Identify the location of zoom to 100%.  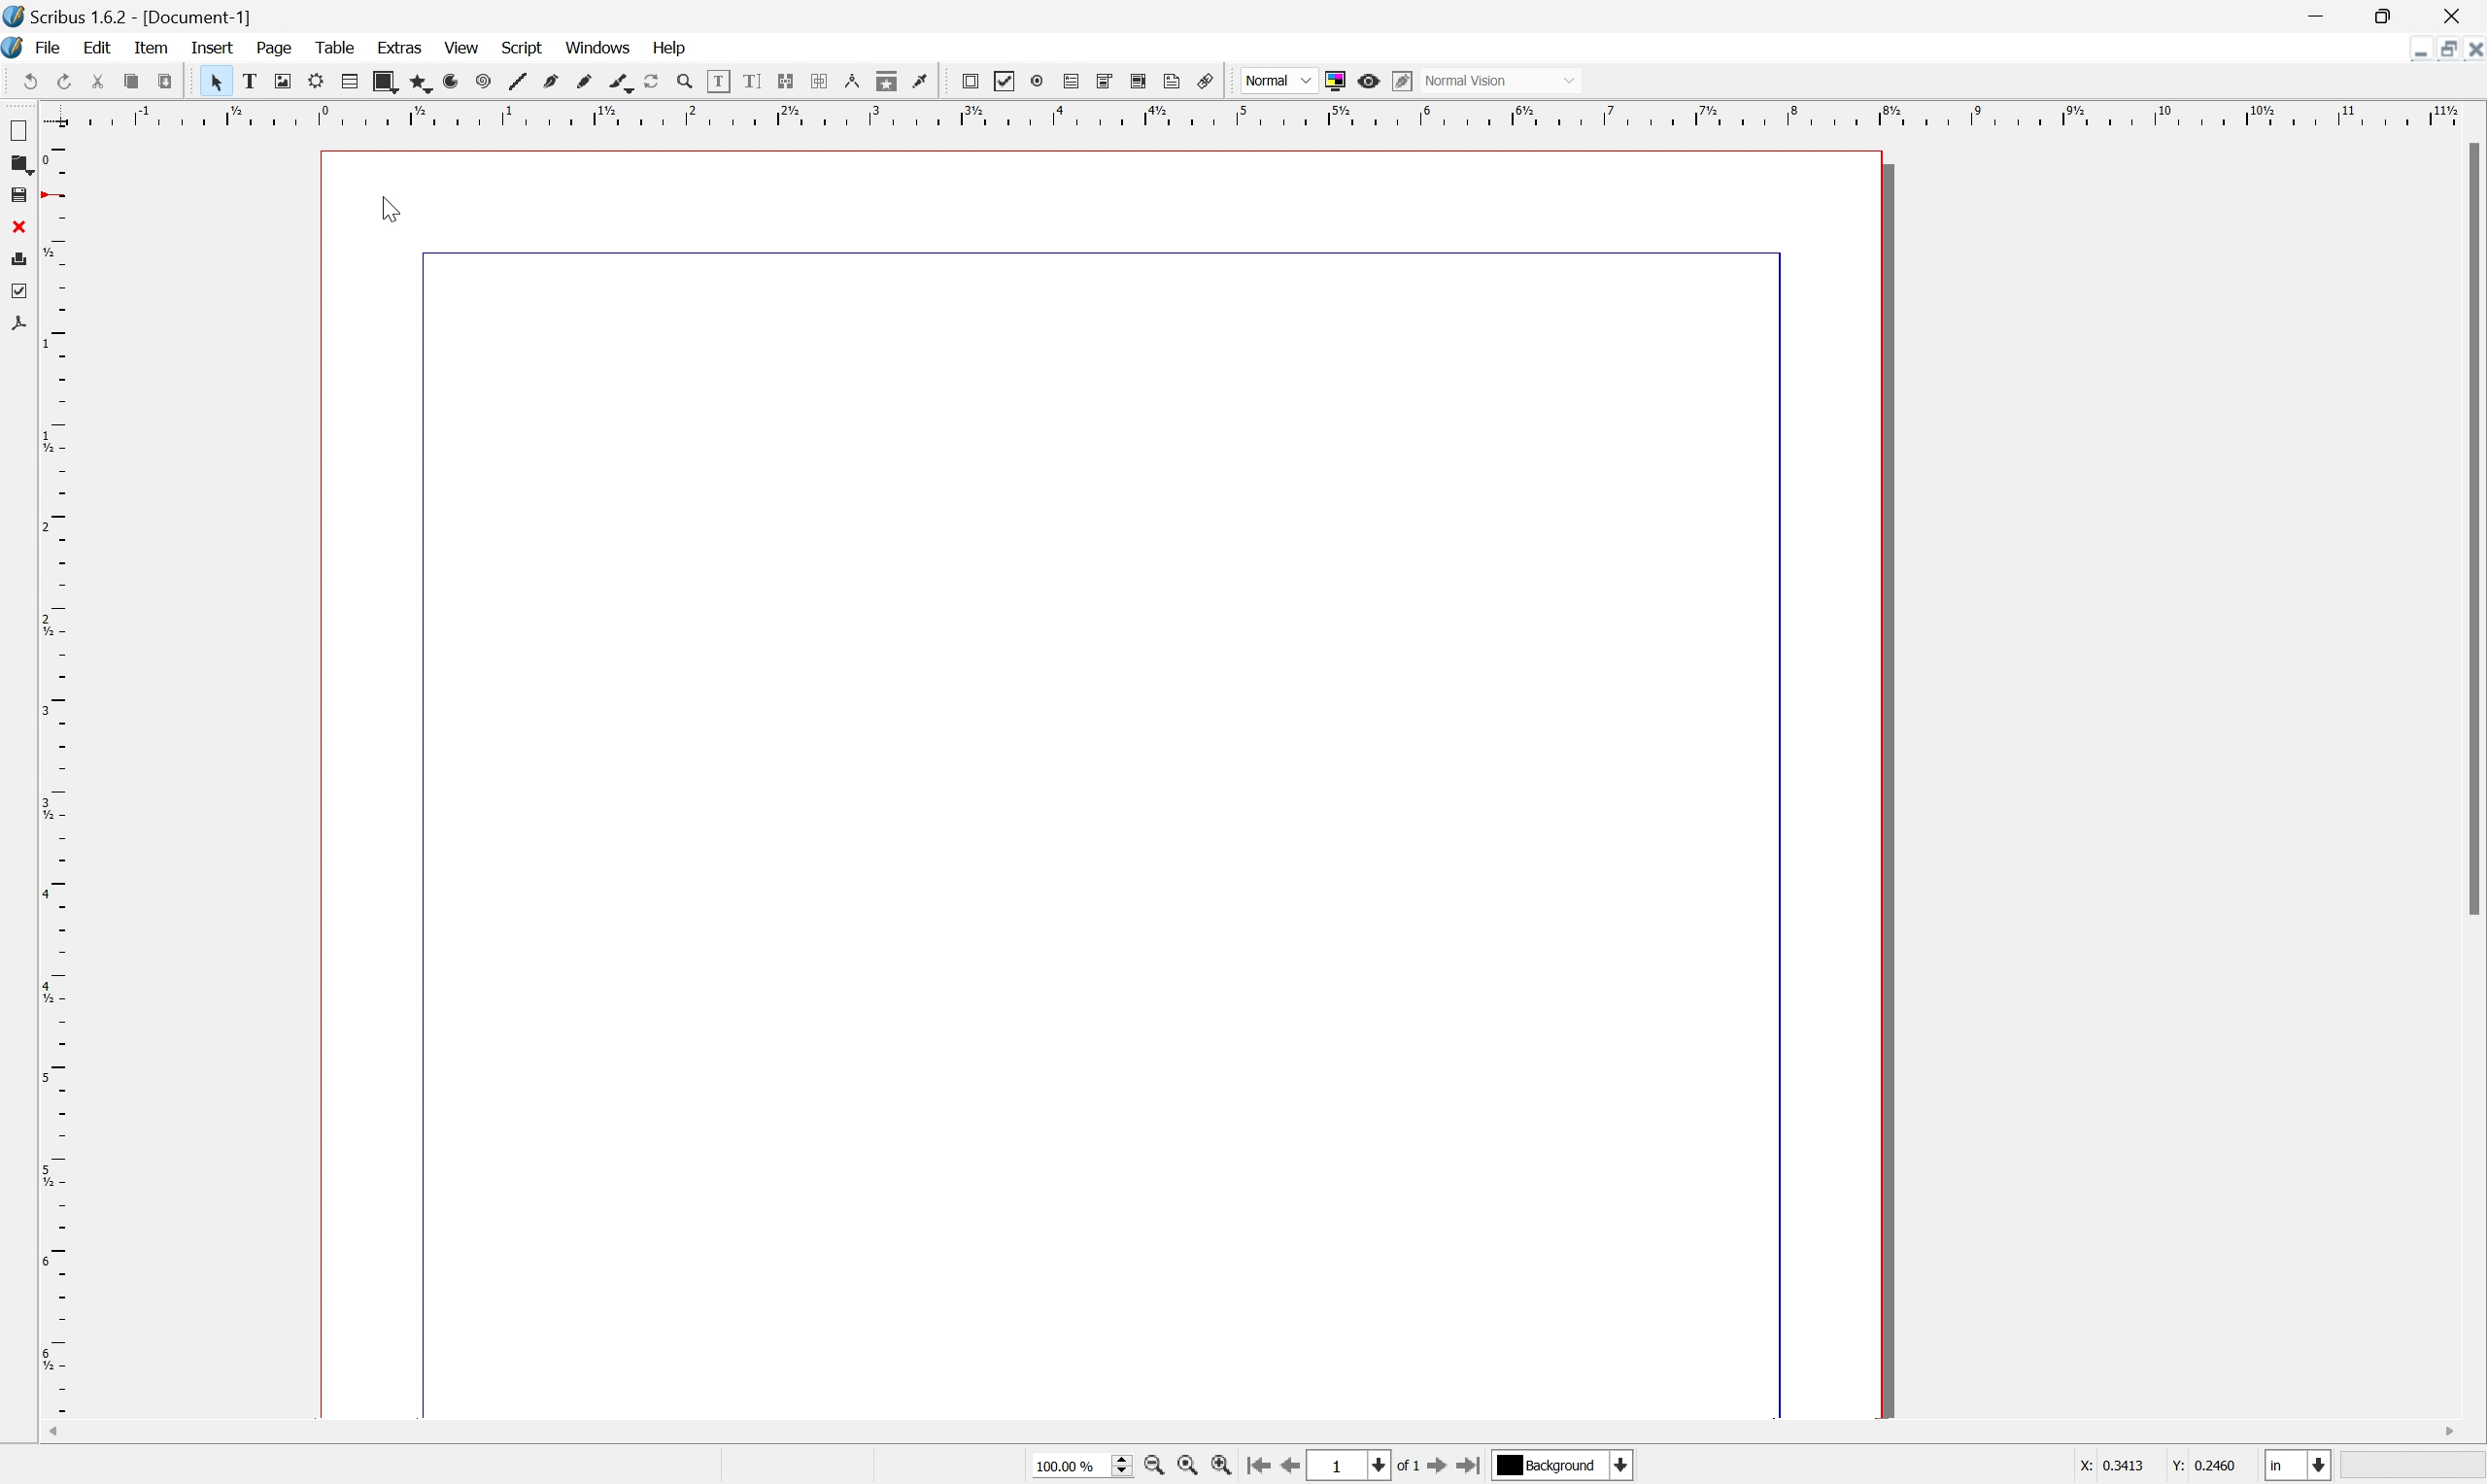
(1183, 1468).